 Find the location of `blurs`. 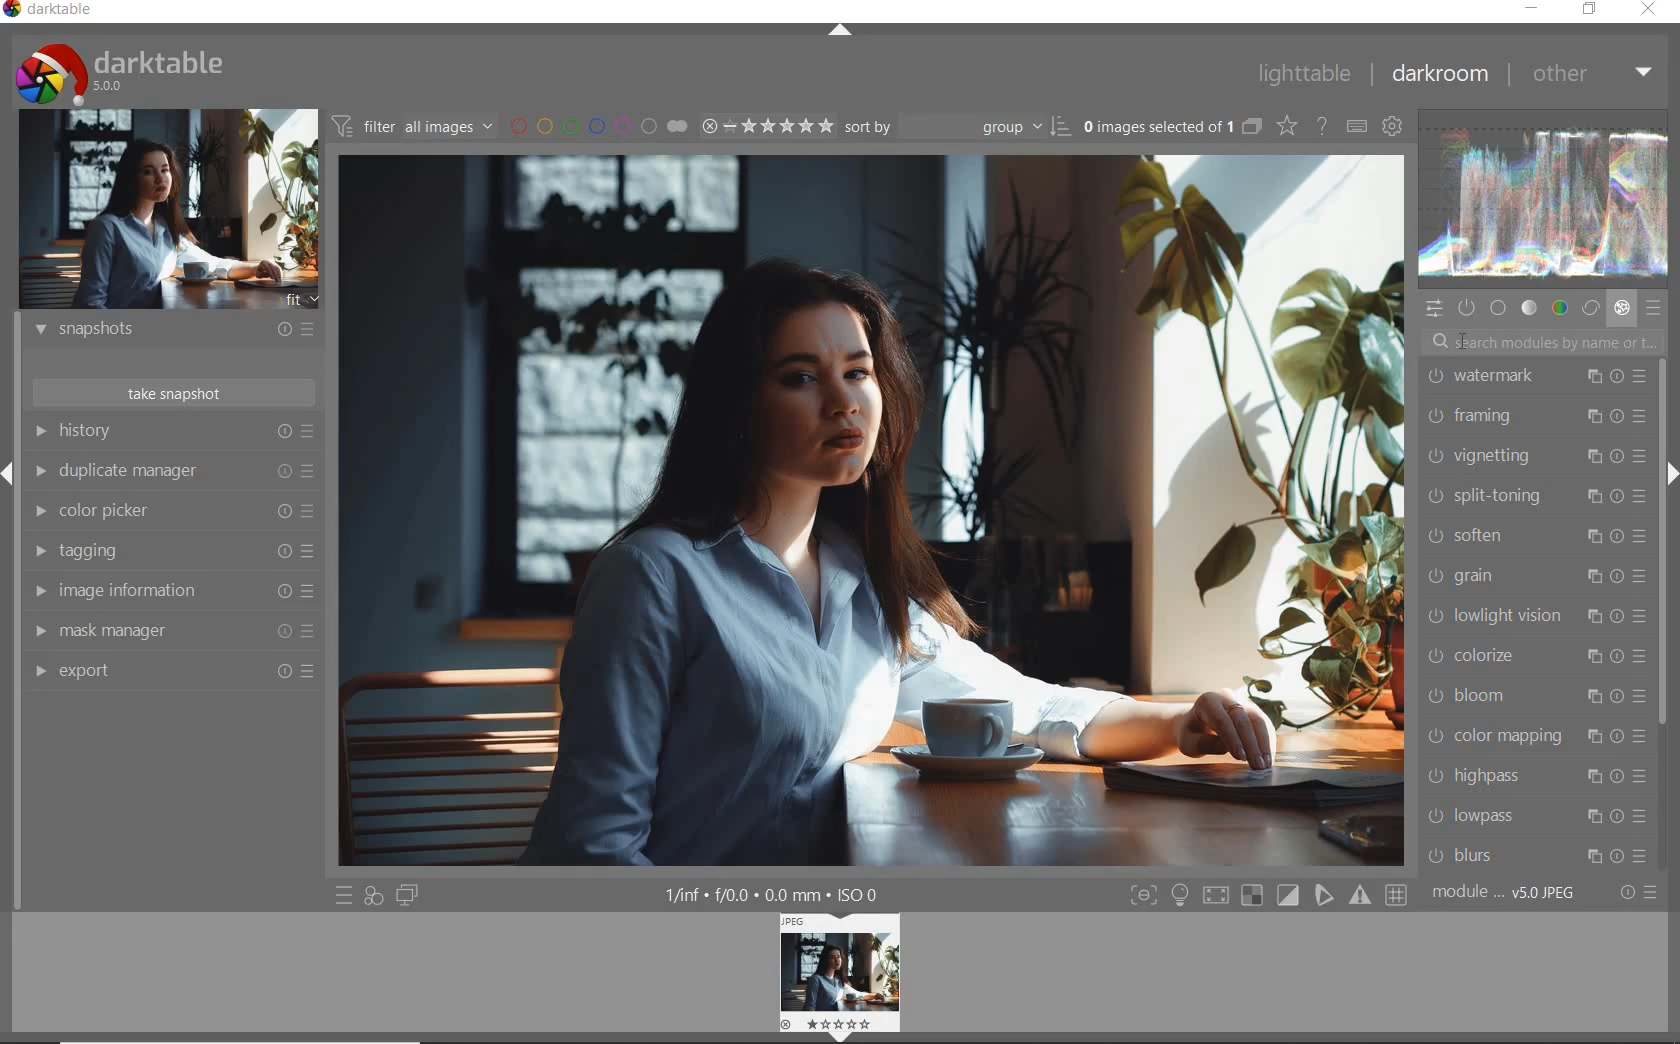

blurs is located at coordinates (1538, 858).